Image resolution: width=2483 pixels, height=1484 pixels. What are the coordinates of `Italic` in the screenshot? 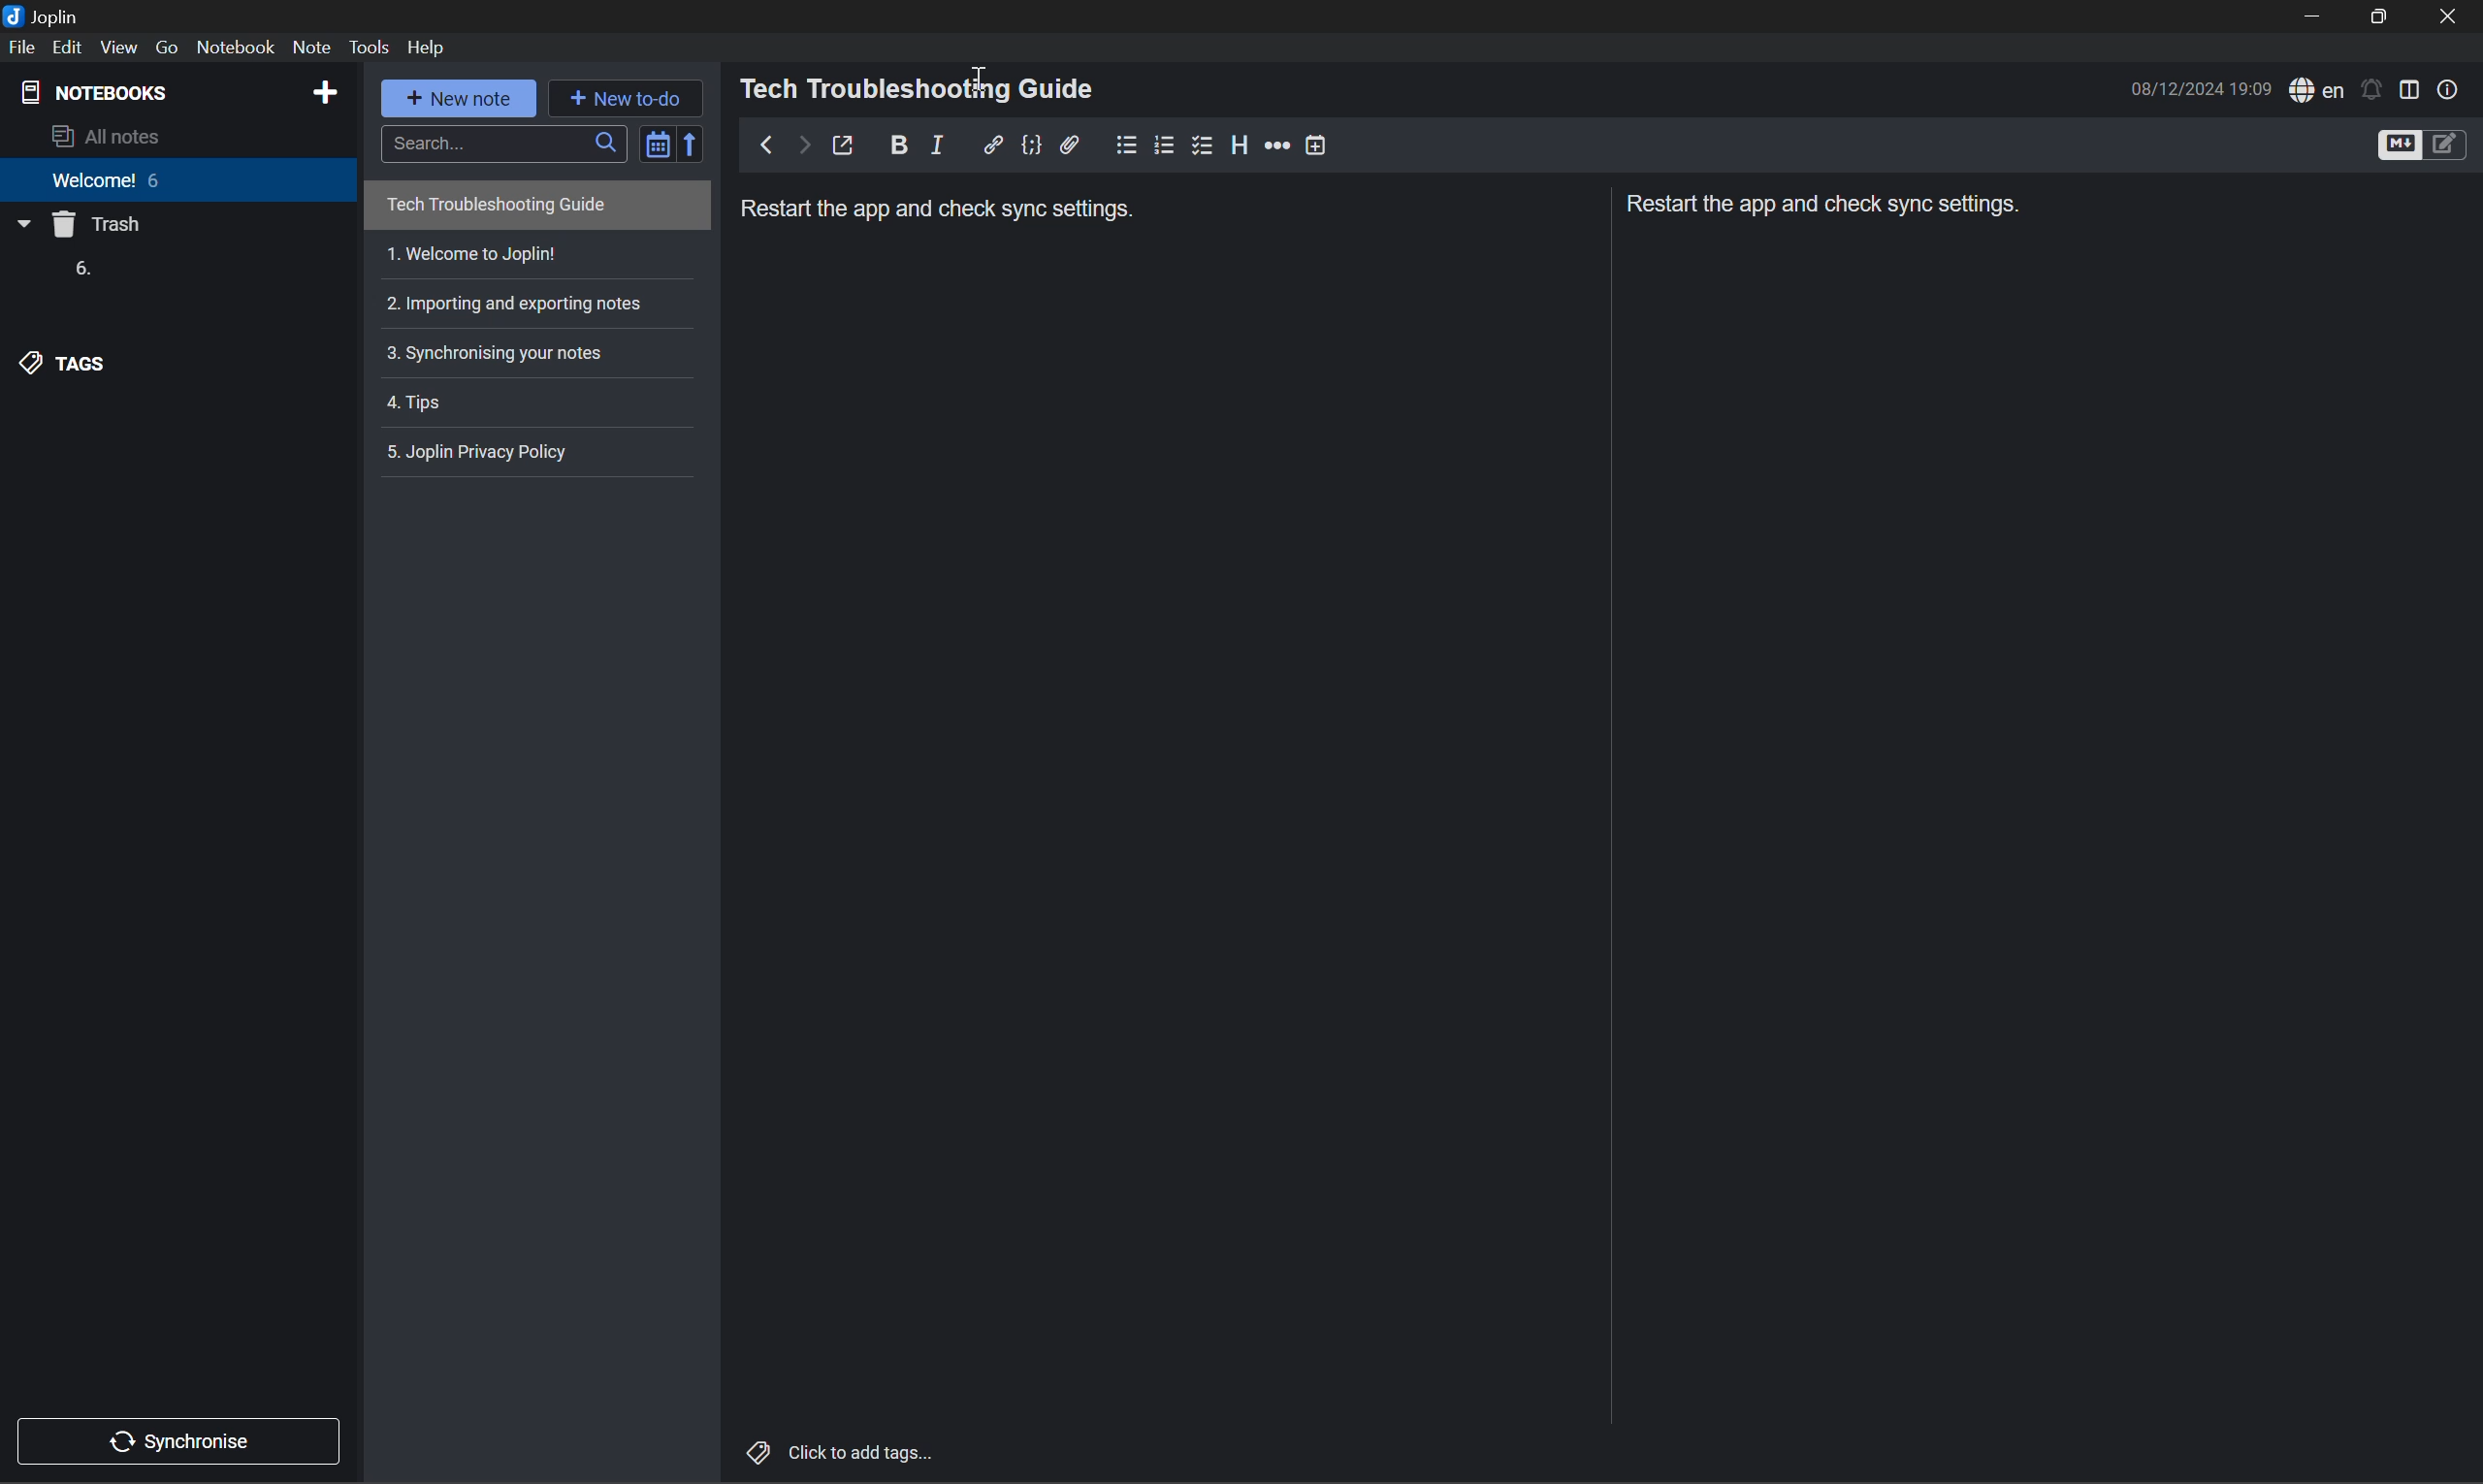 It's located at (942, 144).